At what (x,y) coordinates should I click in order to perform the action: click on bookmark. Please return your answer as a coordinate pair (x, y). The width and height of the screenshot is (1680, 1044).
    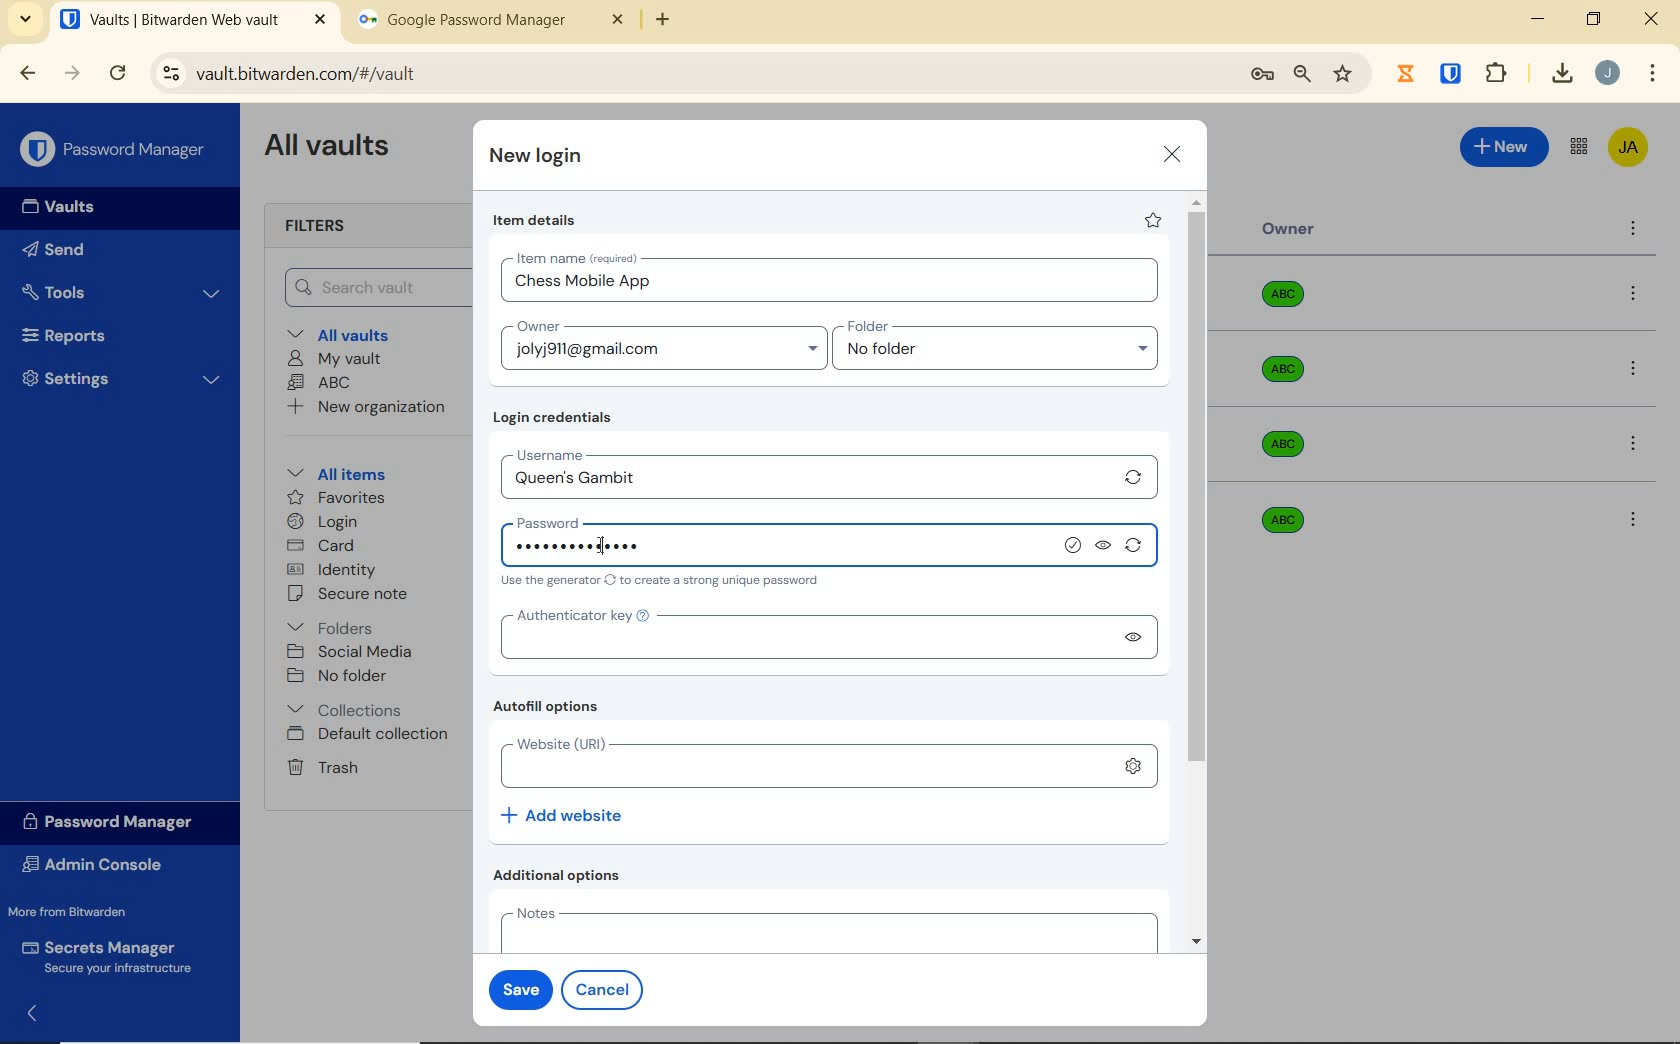
    Looking at the image, I should click on (1345, 73).